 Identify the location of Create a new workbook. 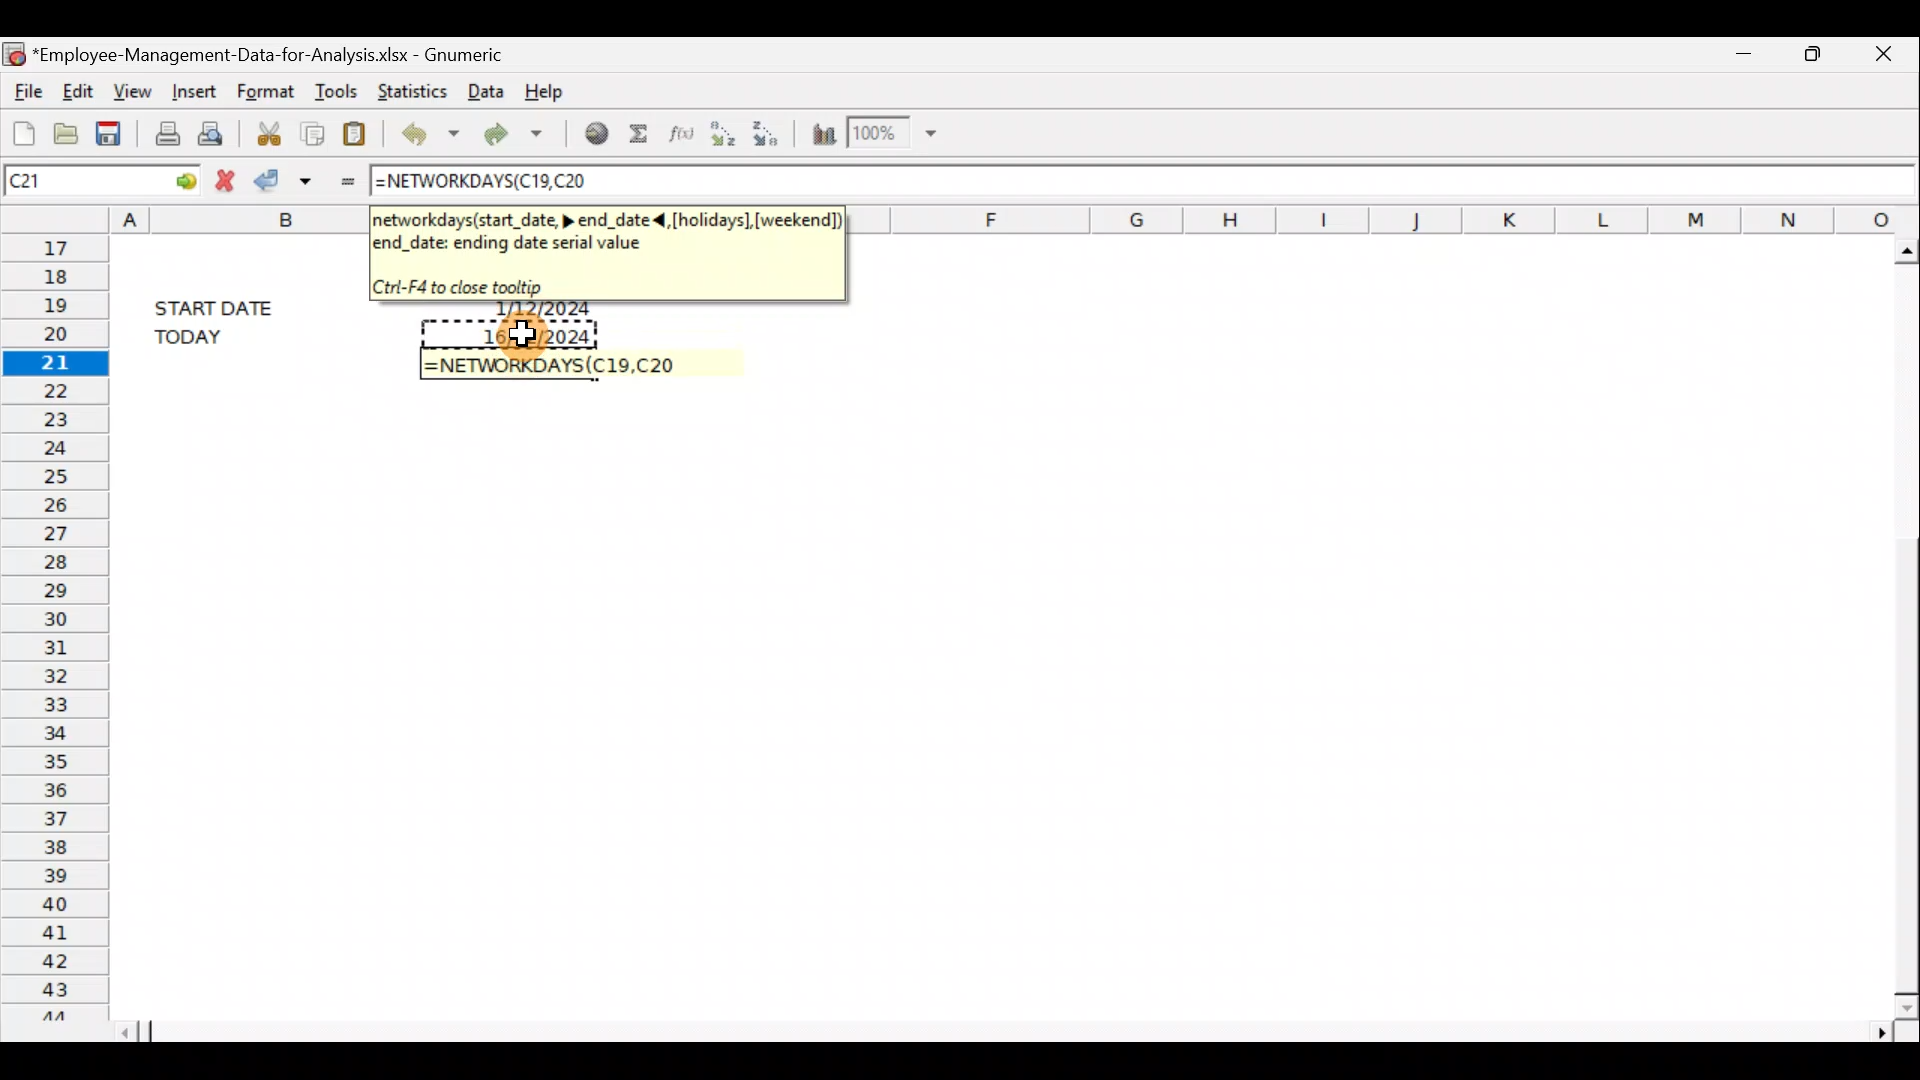
(20, 128).